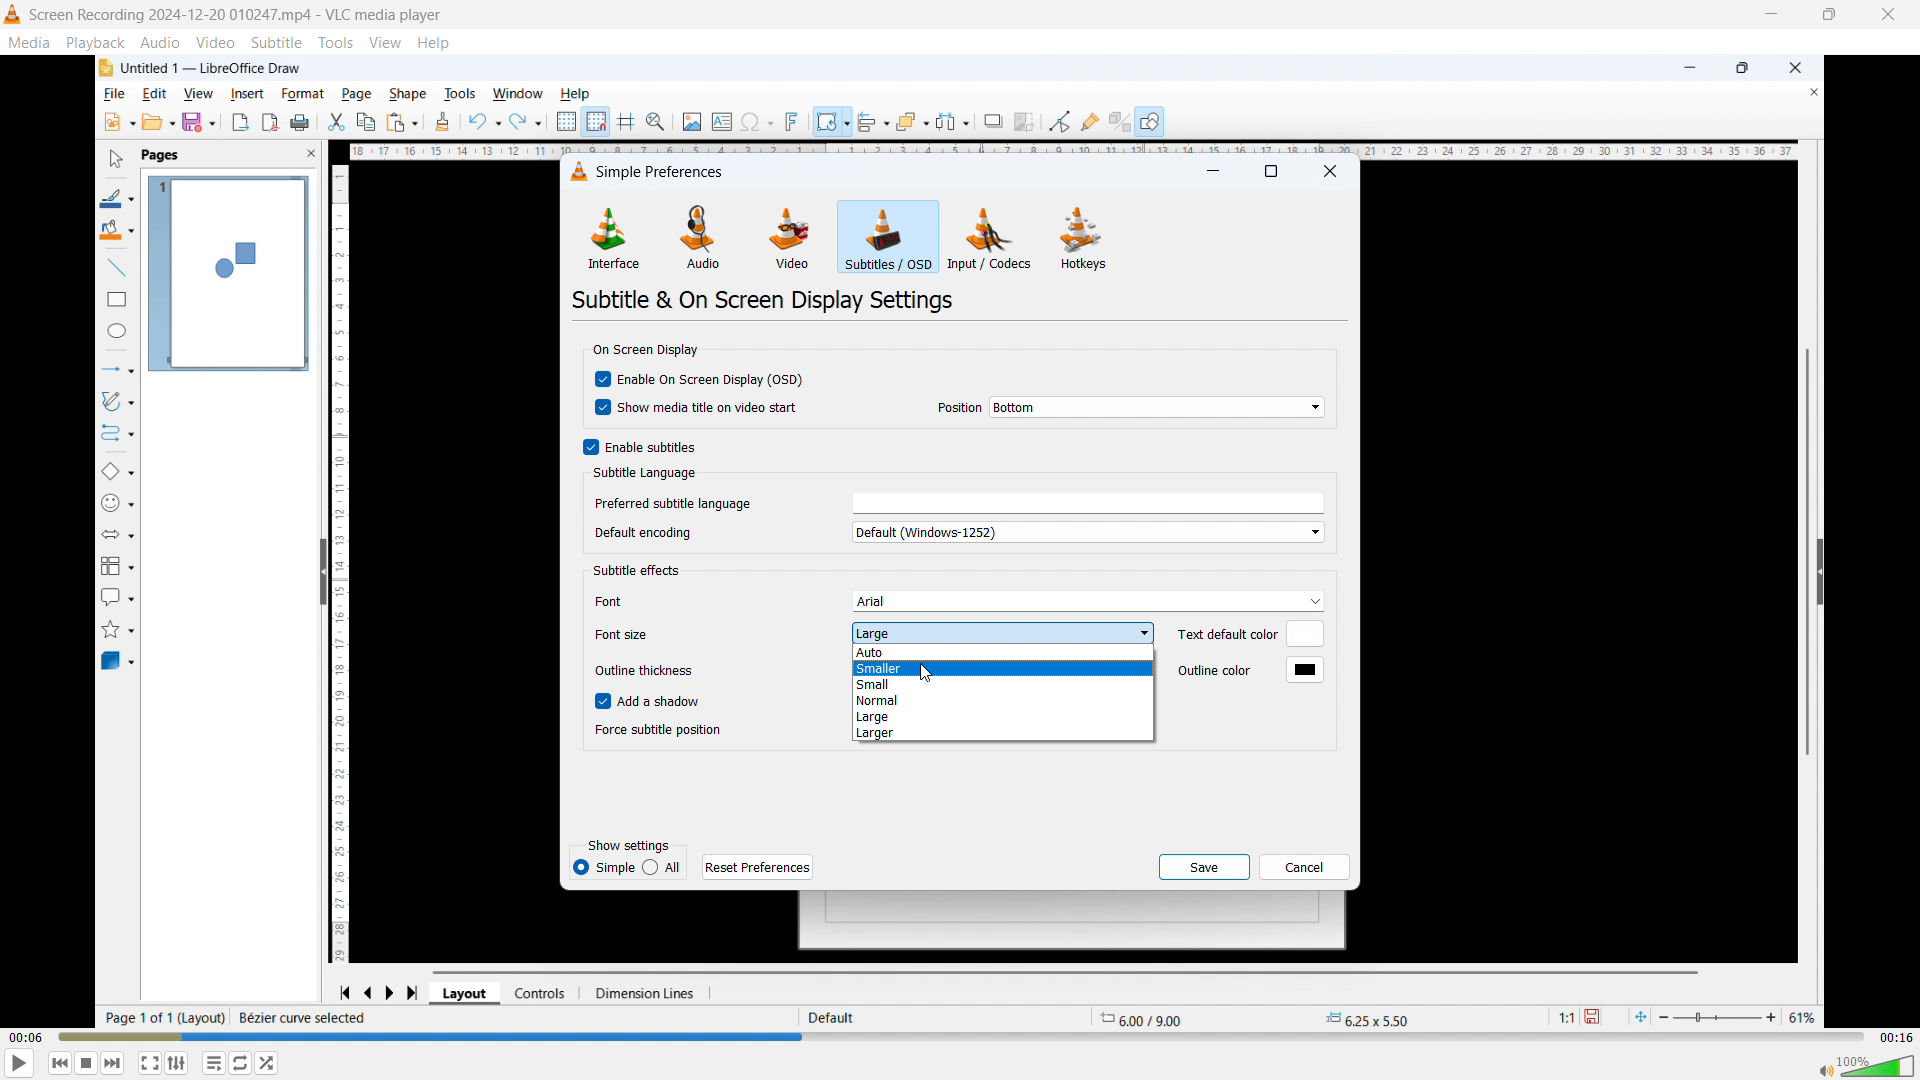 The height and width of the screenshot is (1080, 1920). I want to click on play , so click(21, 1062).